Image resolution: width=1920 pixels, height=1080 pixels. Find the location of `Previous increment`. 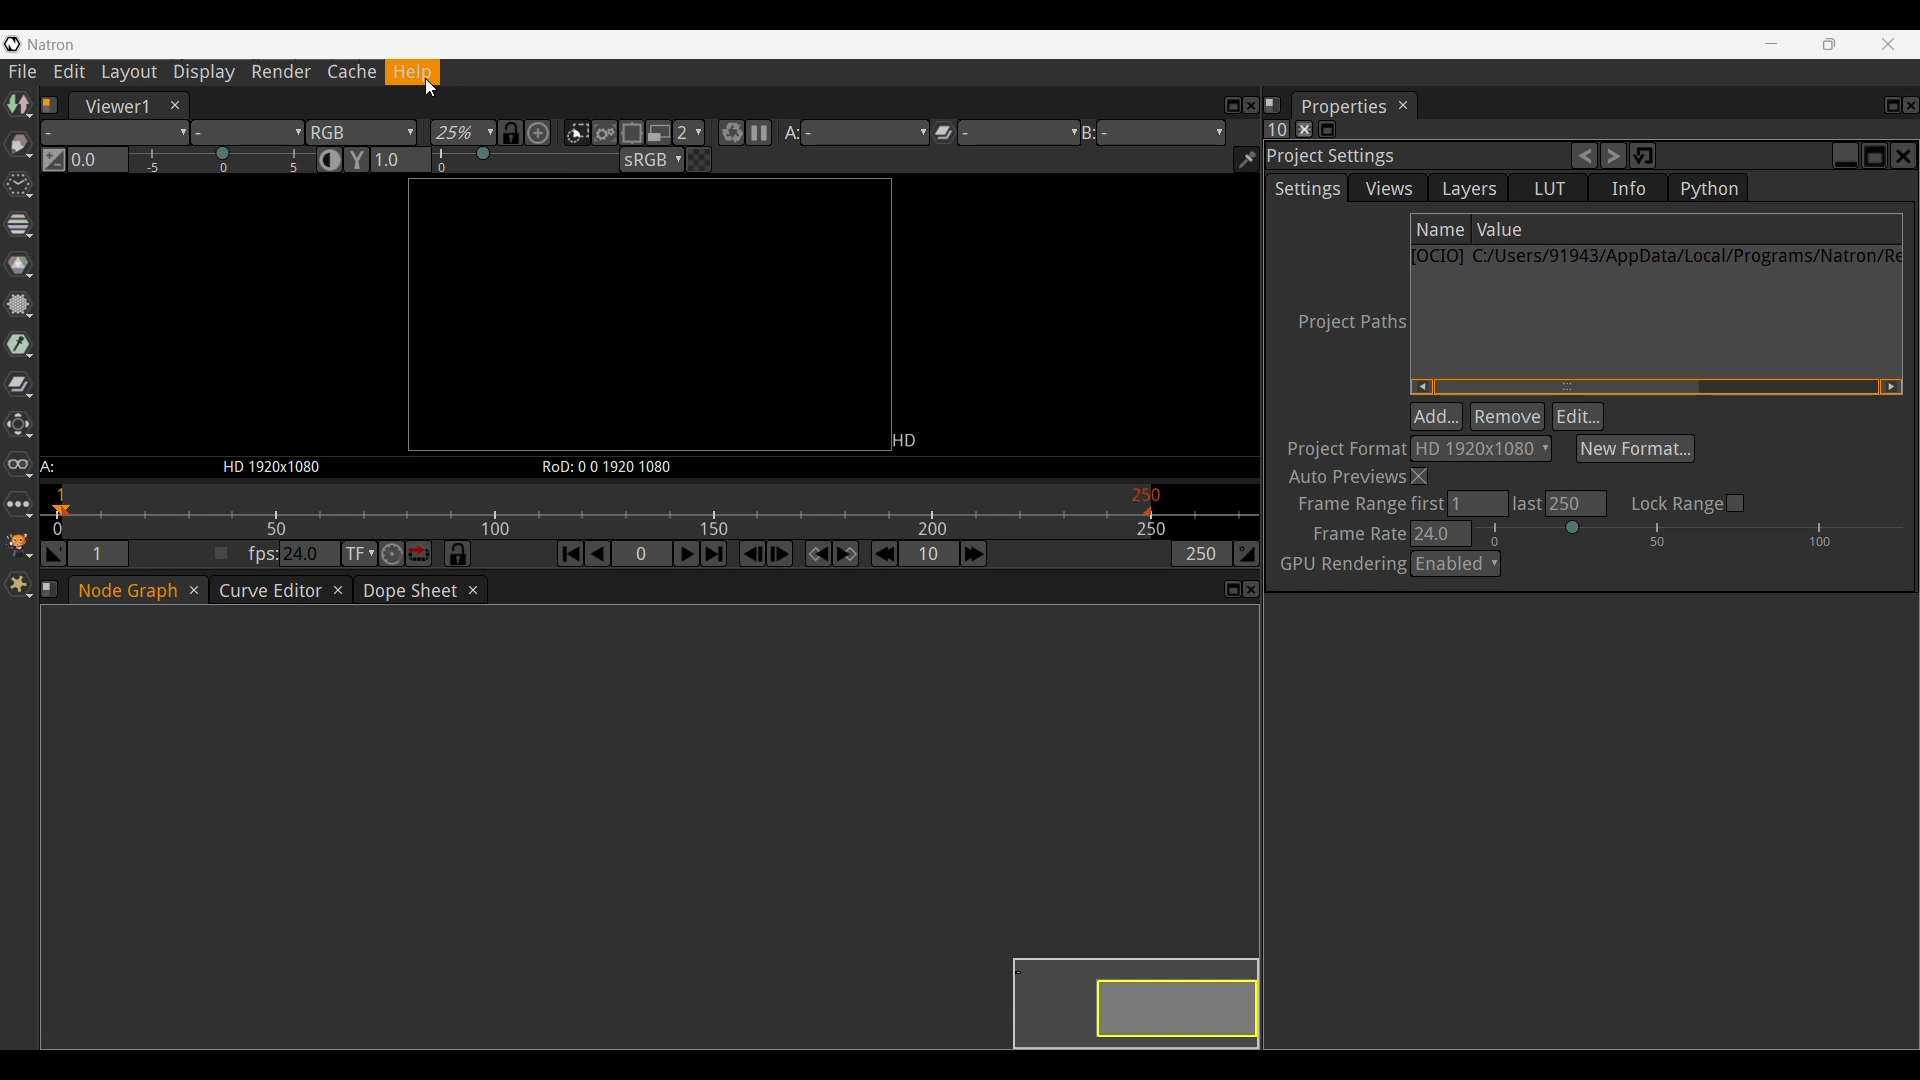

Previous increment is located at coordinates (885, 554).